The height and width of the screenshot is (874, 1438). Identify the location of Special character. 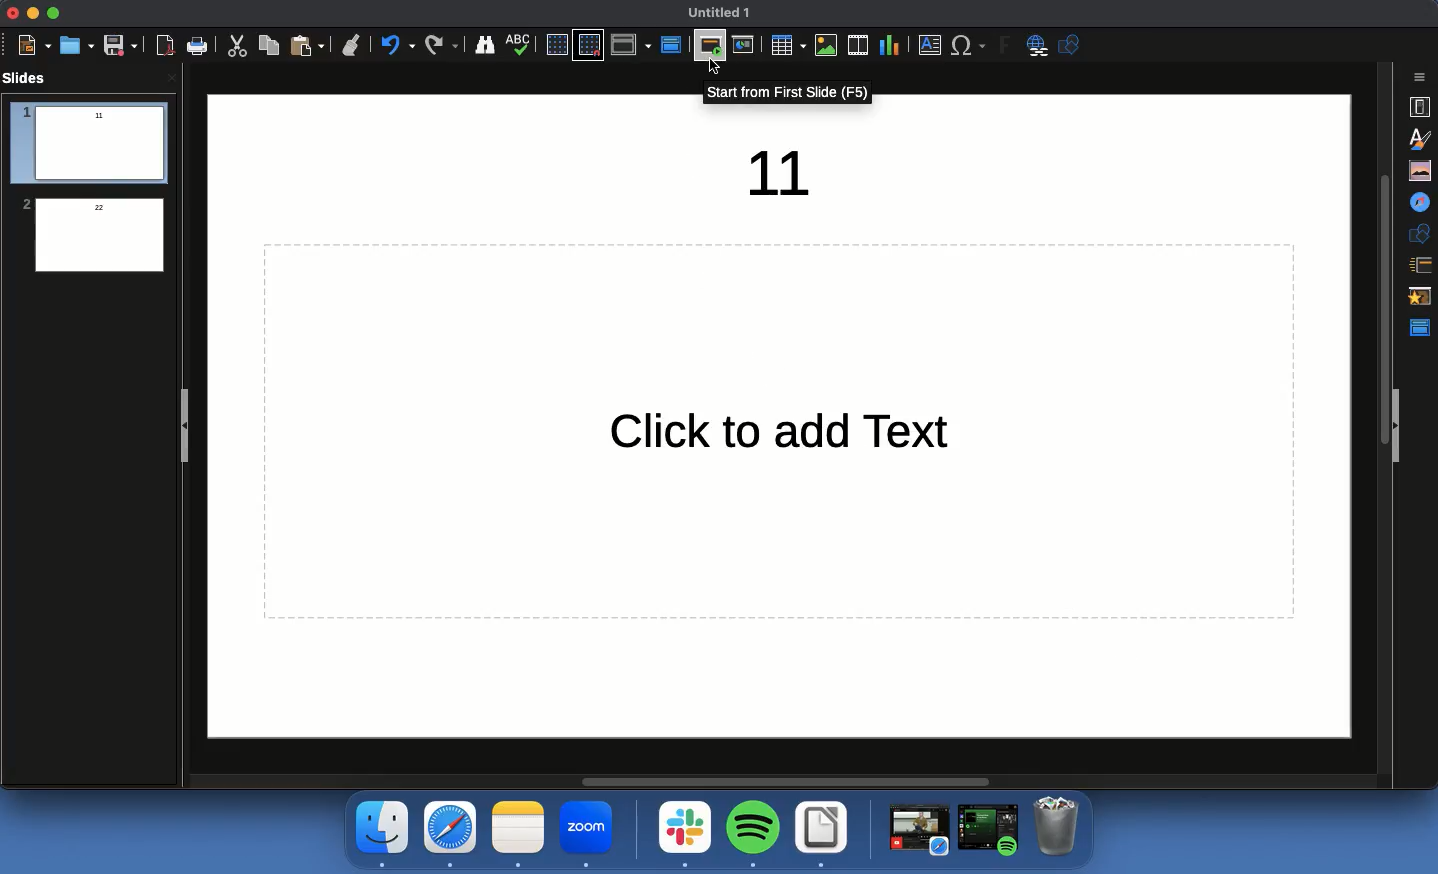
(966, 45).